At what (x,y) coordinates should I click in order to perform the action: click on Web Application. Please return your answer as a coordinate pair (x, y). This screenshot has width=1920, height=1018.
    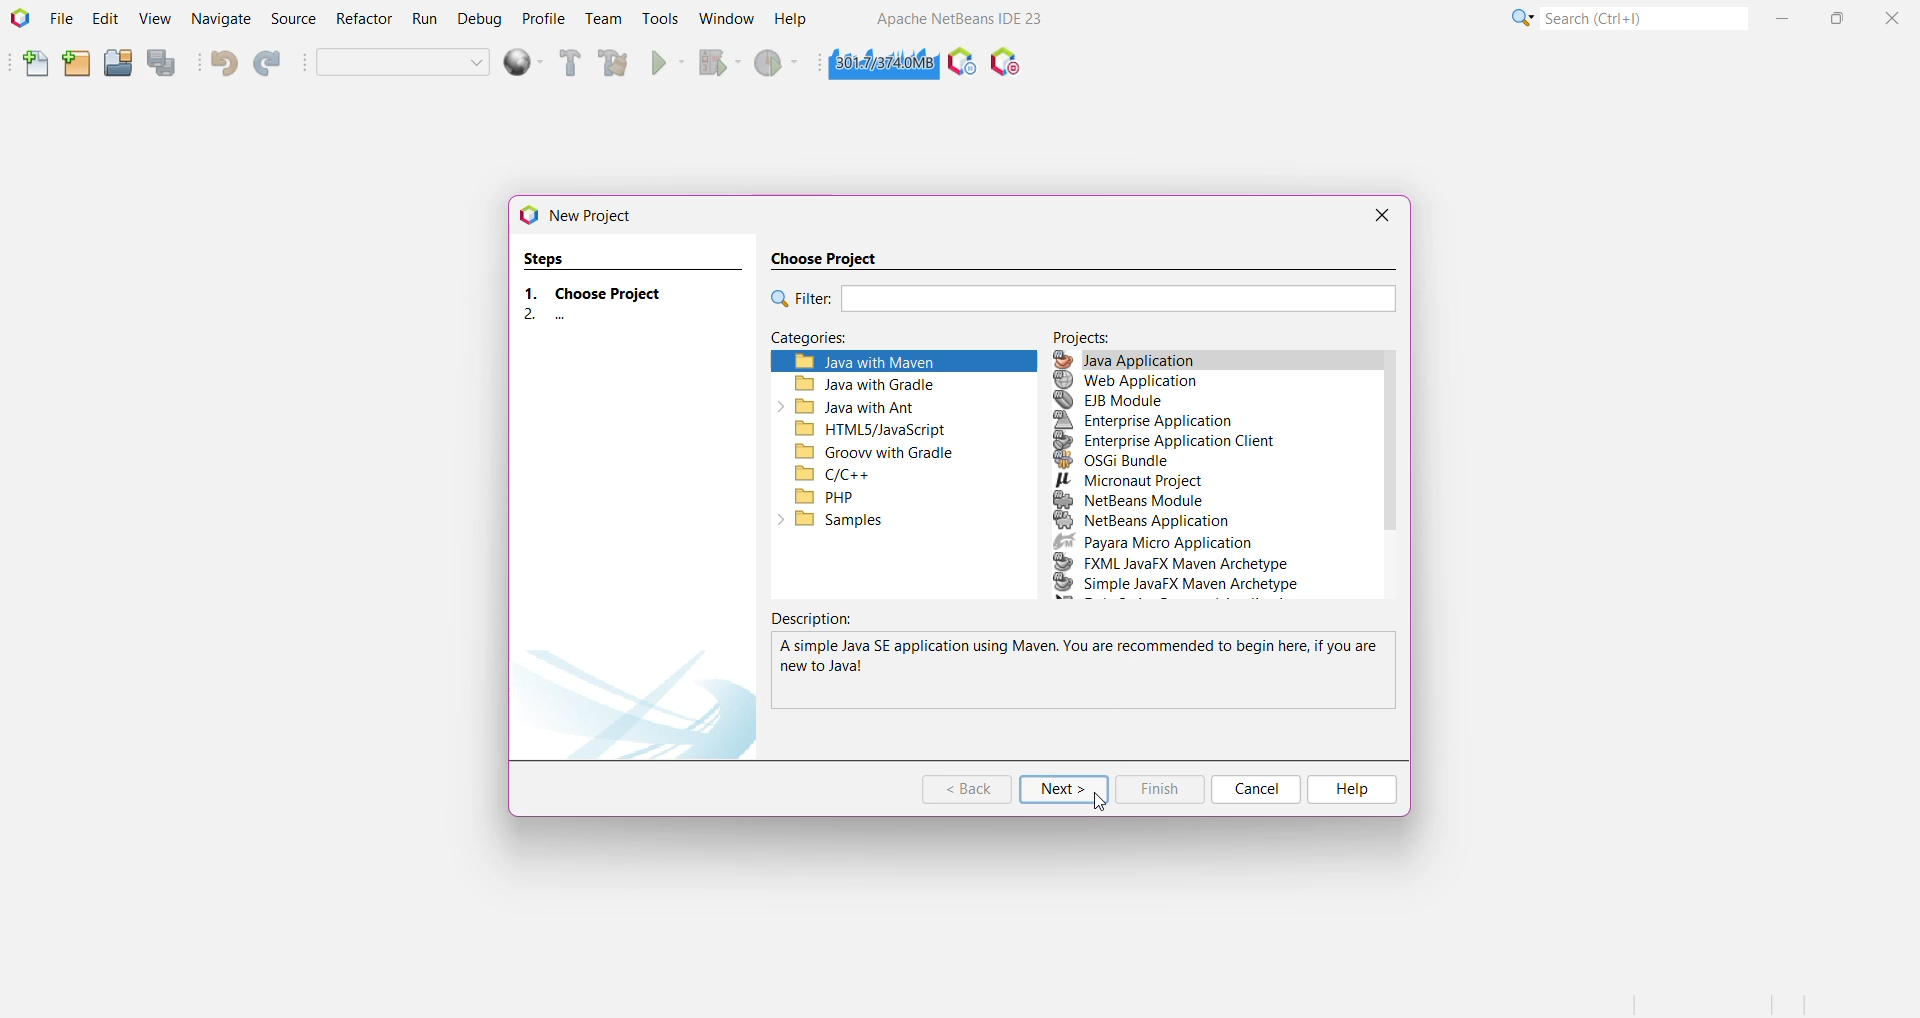
    Looking at the image, I should click on (1211, 383).